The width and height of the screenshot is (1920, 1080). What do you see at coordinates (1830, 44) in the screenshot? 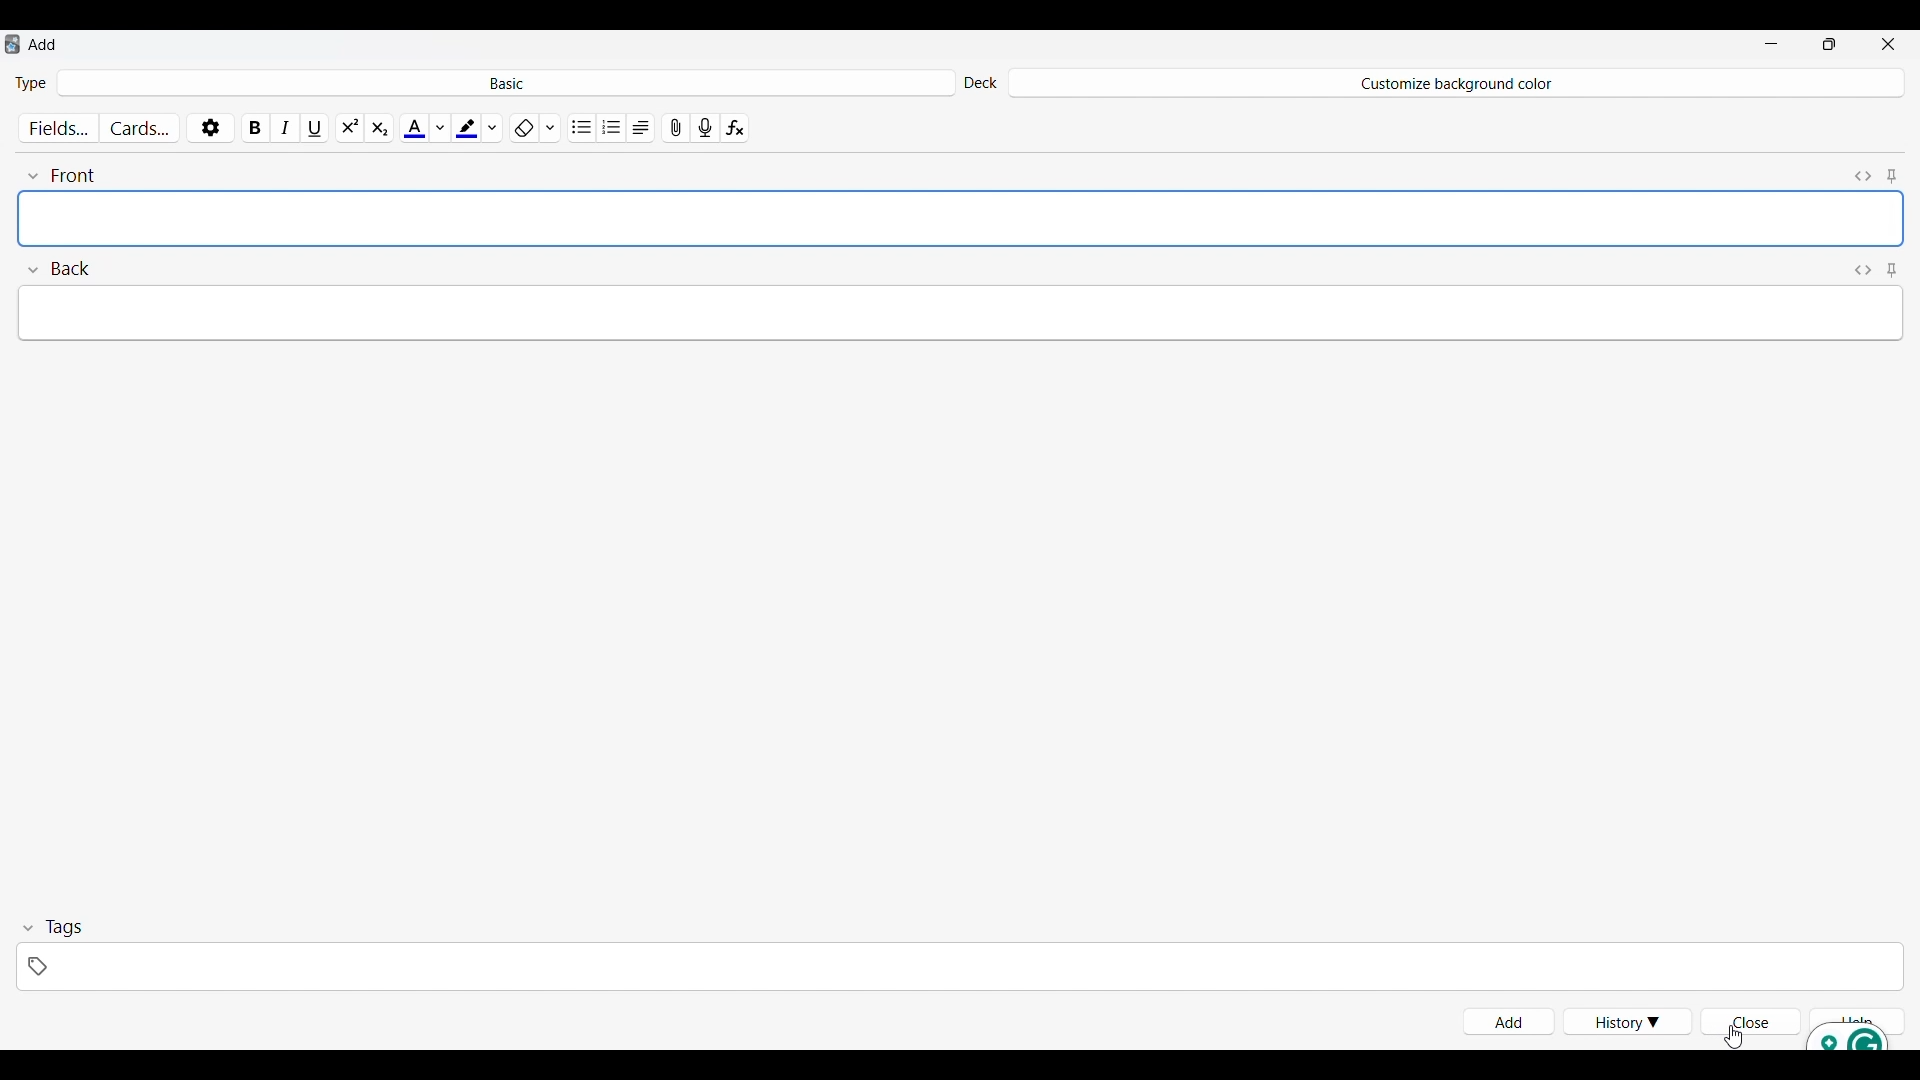
I see `Show interface in smaller tab` at bounding box center [1830, 44].